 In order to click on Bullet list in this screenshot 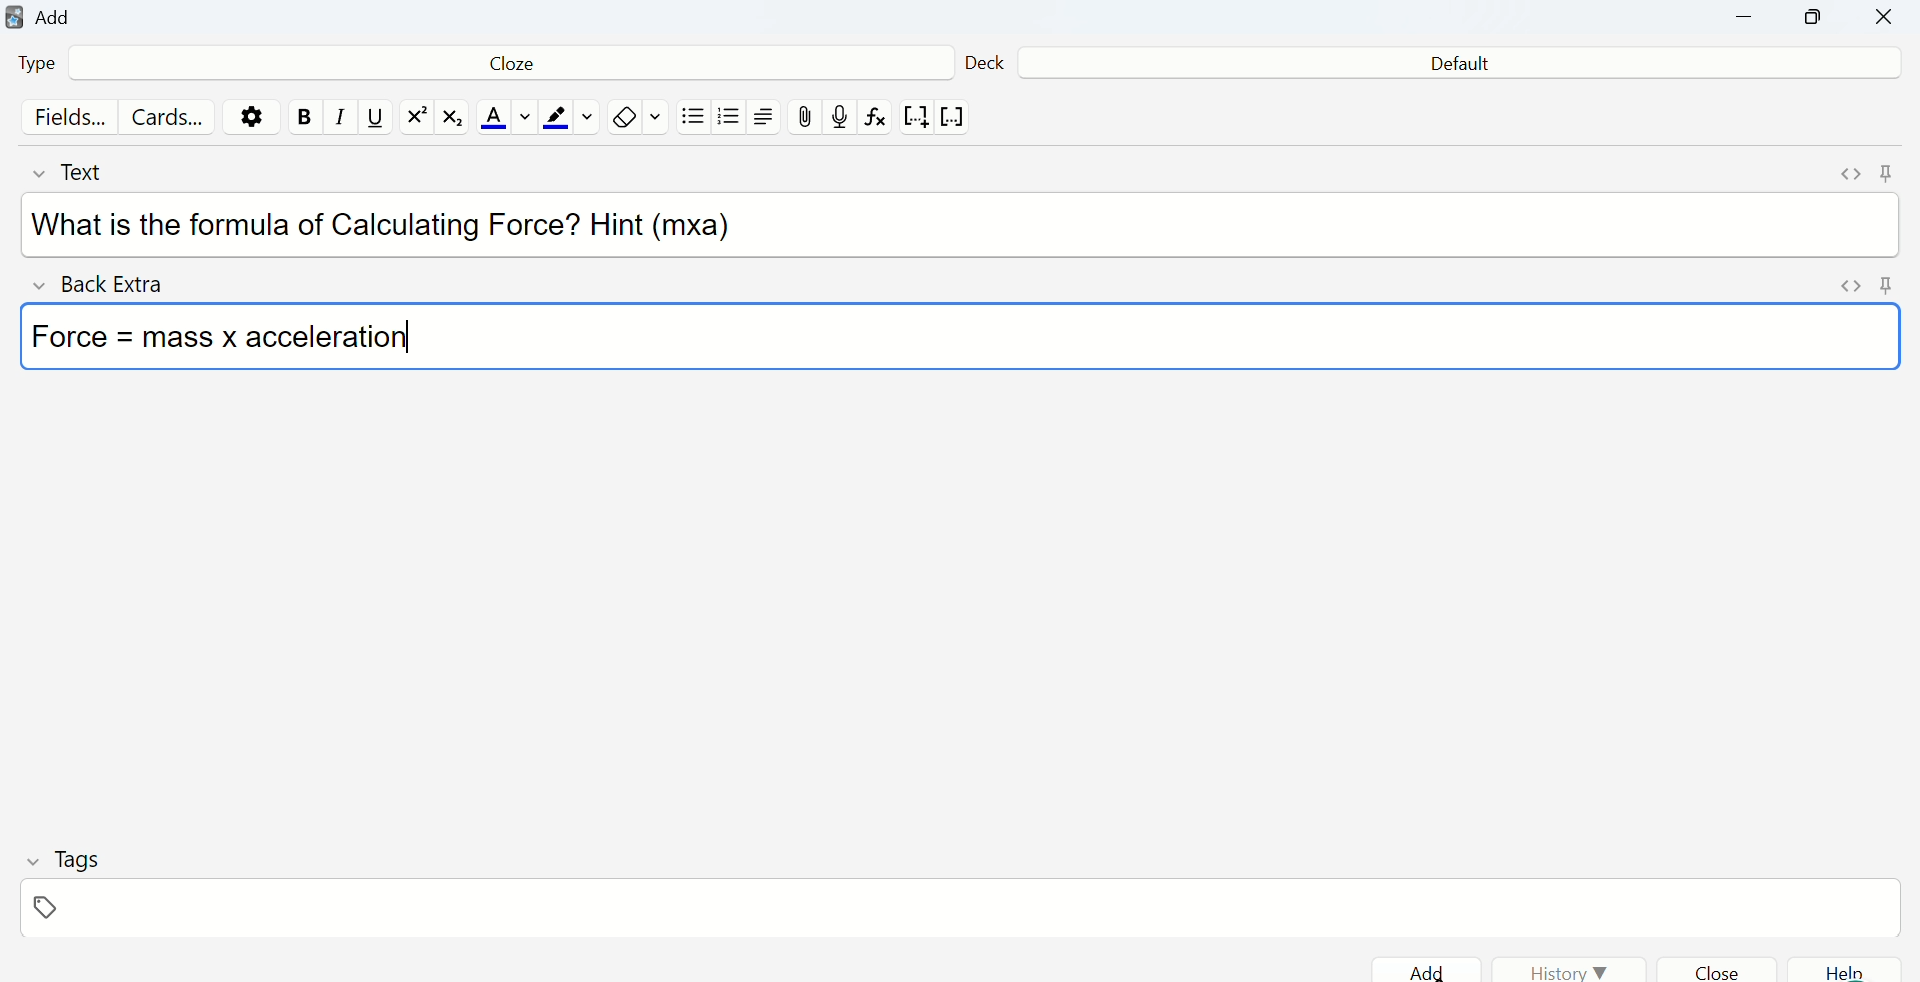, I will do `click(693, 121)`.